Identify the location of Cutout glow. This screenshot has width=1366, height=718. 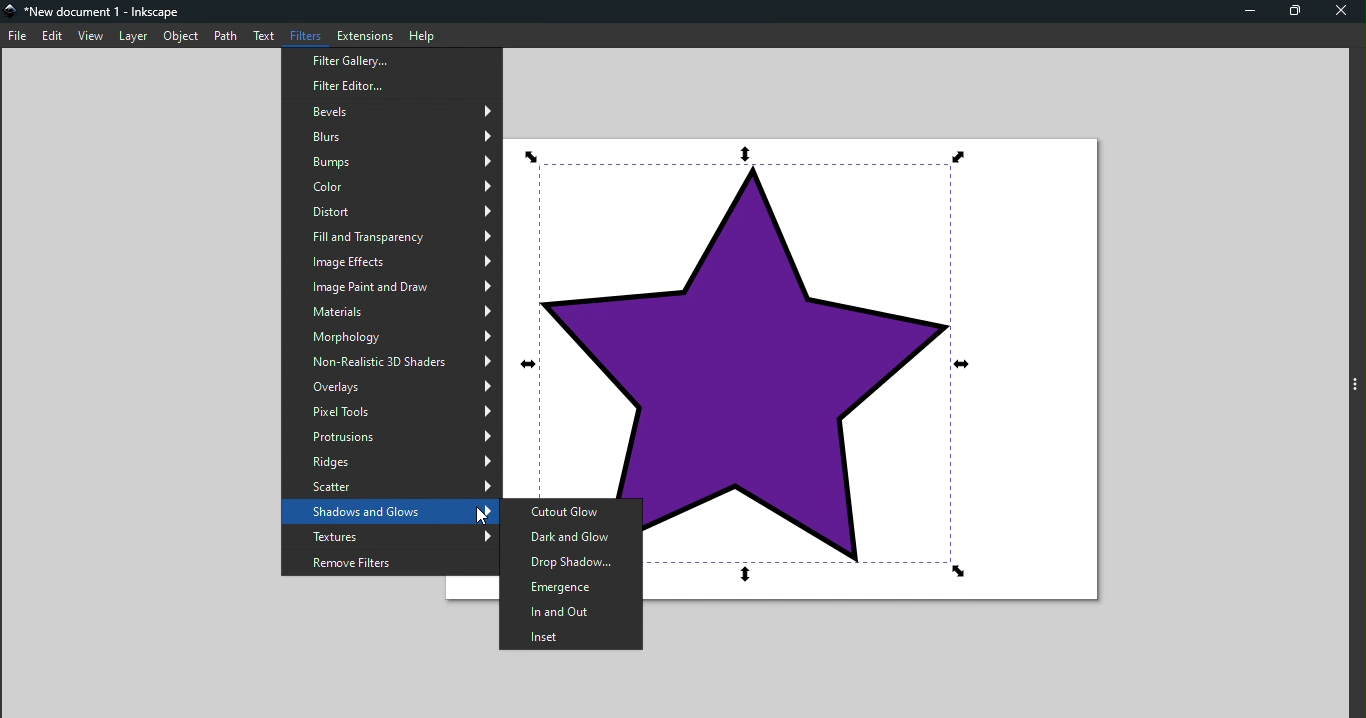
(568, 511).